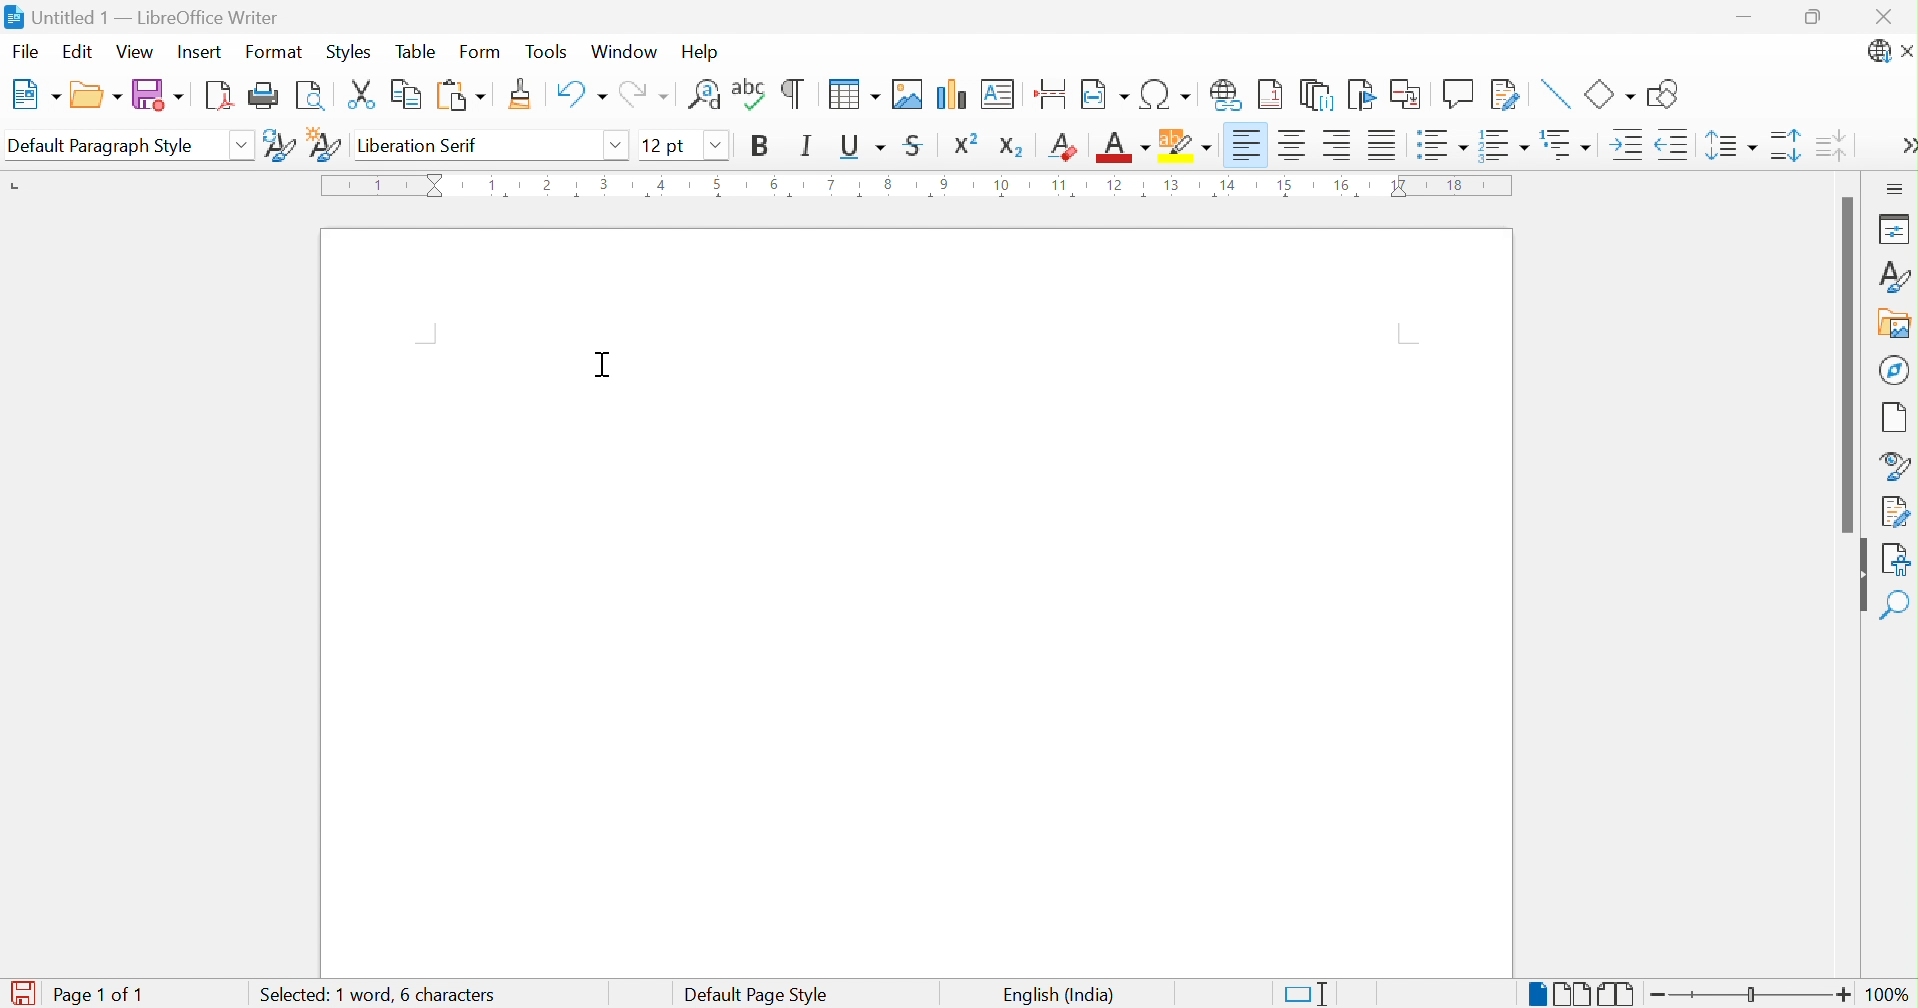 The width and height of the screenshot is (1918, 1008). Describe the element at coordinates (422, 147) in the screenshot. I see `Liberation serif` at that location.